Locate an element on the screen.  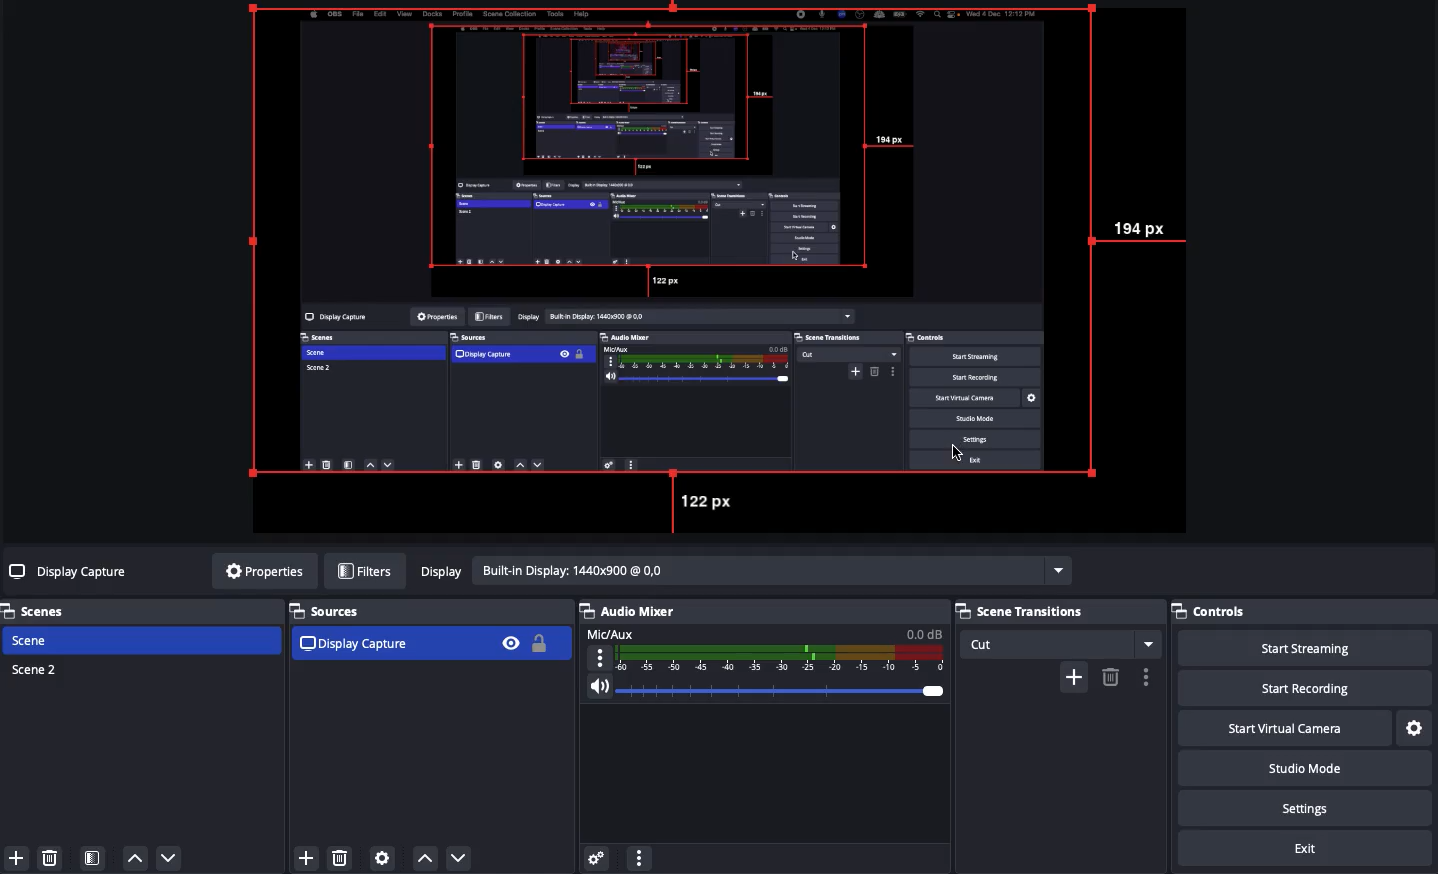
Start recording is located at coordinates (1330, 689).